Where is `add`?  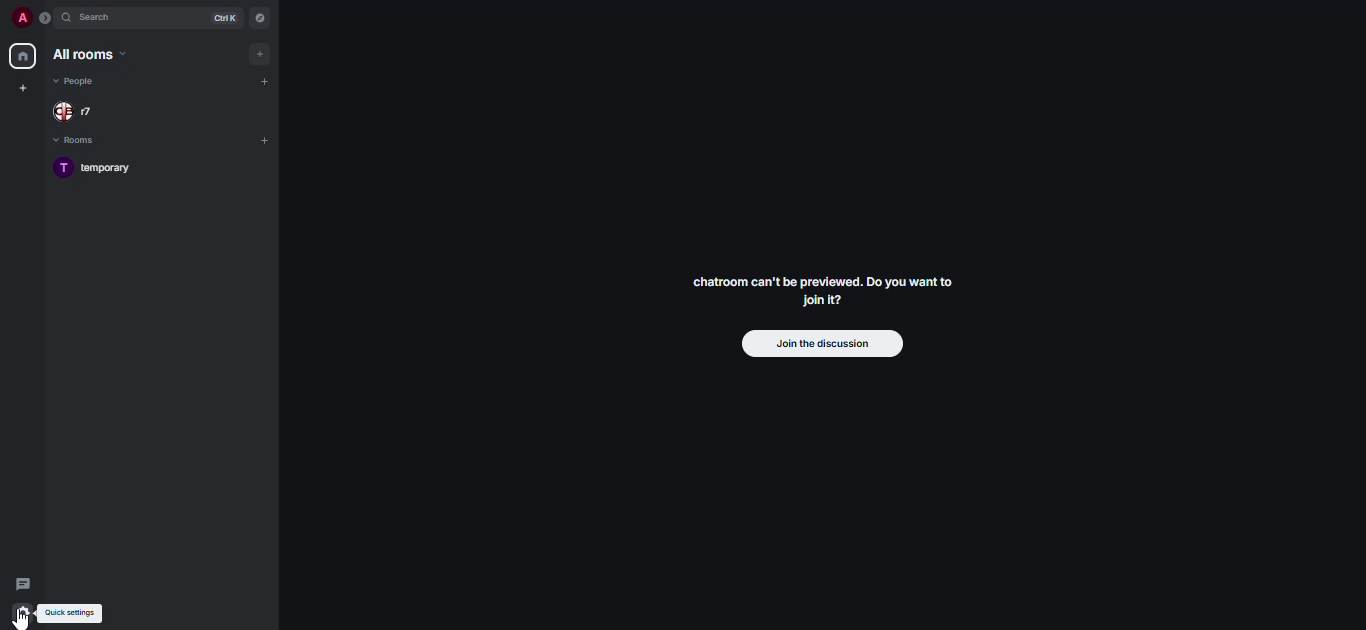 add is located at coordinates (258, 54).